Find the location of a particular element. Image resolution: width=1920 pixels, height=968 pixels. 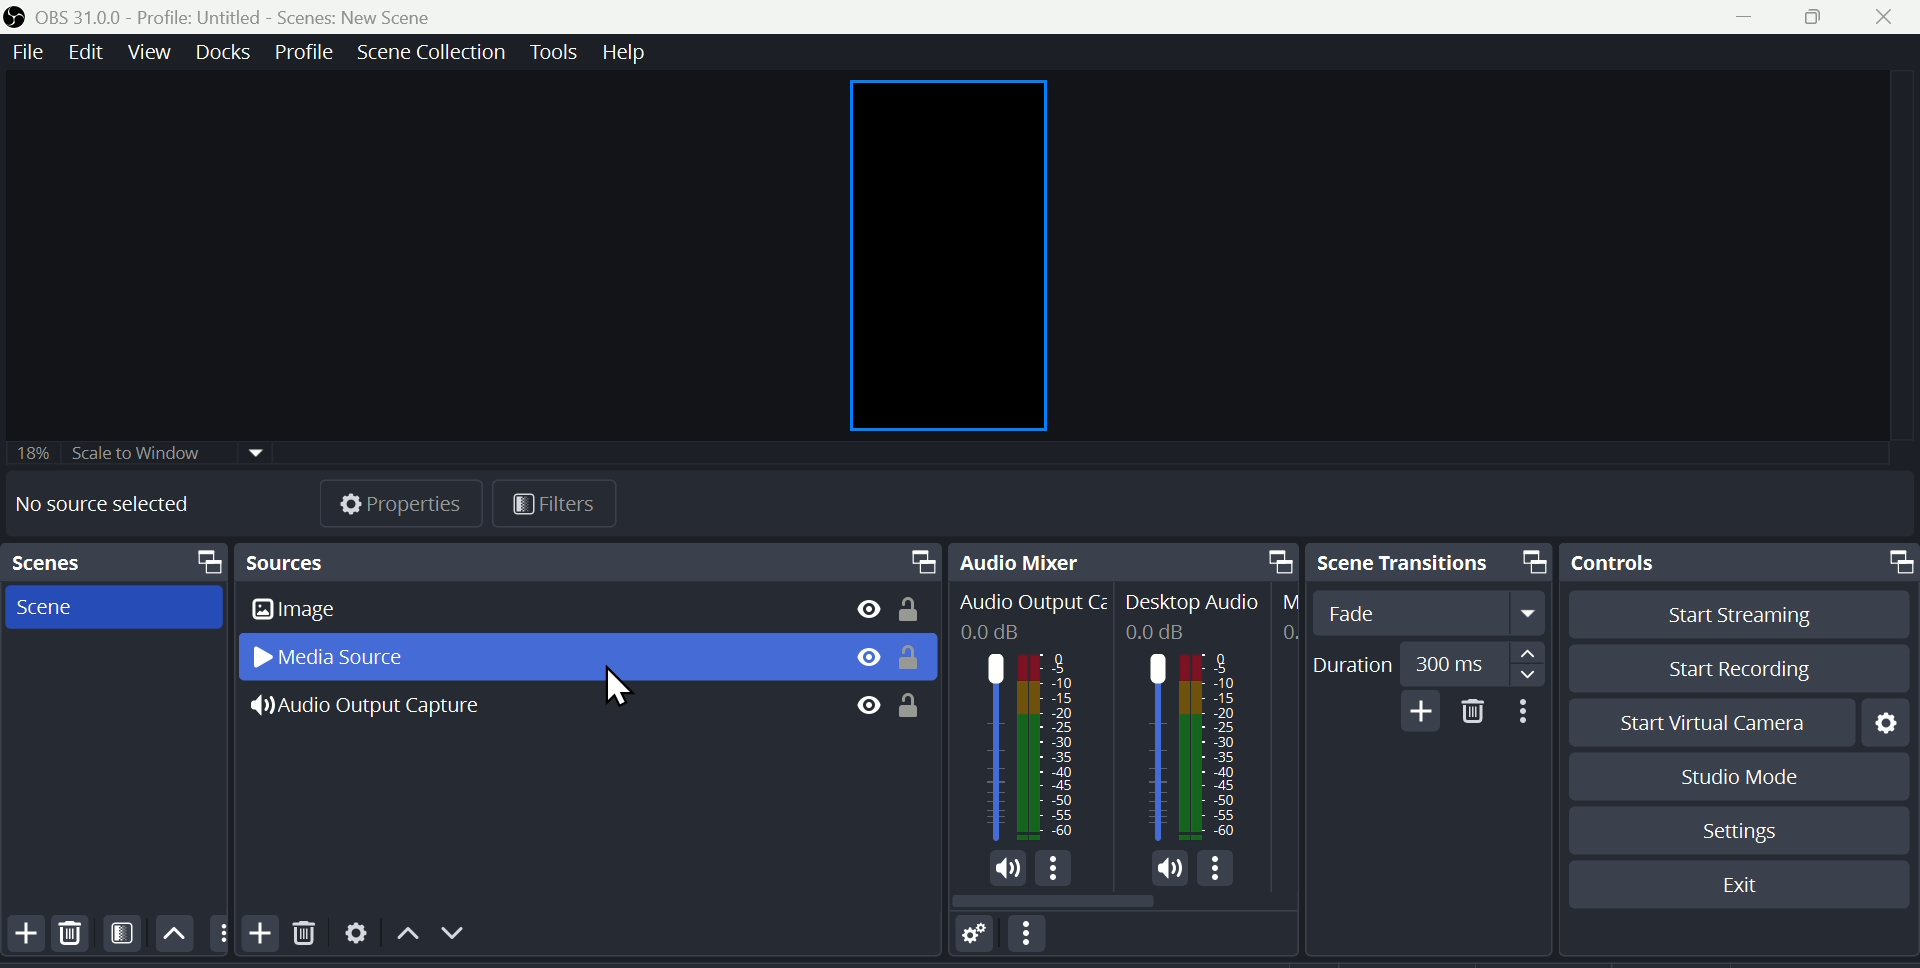

Help is located at coordinates (633, 51).